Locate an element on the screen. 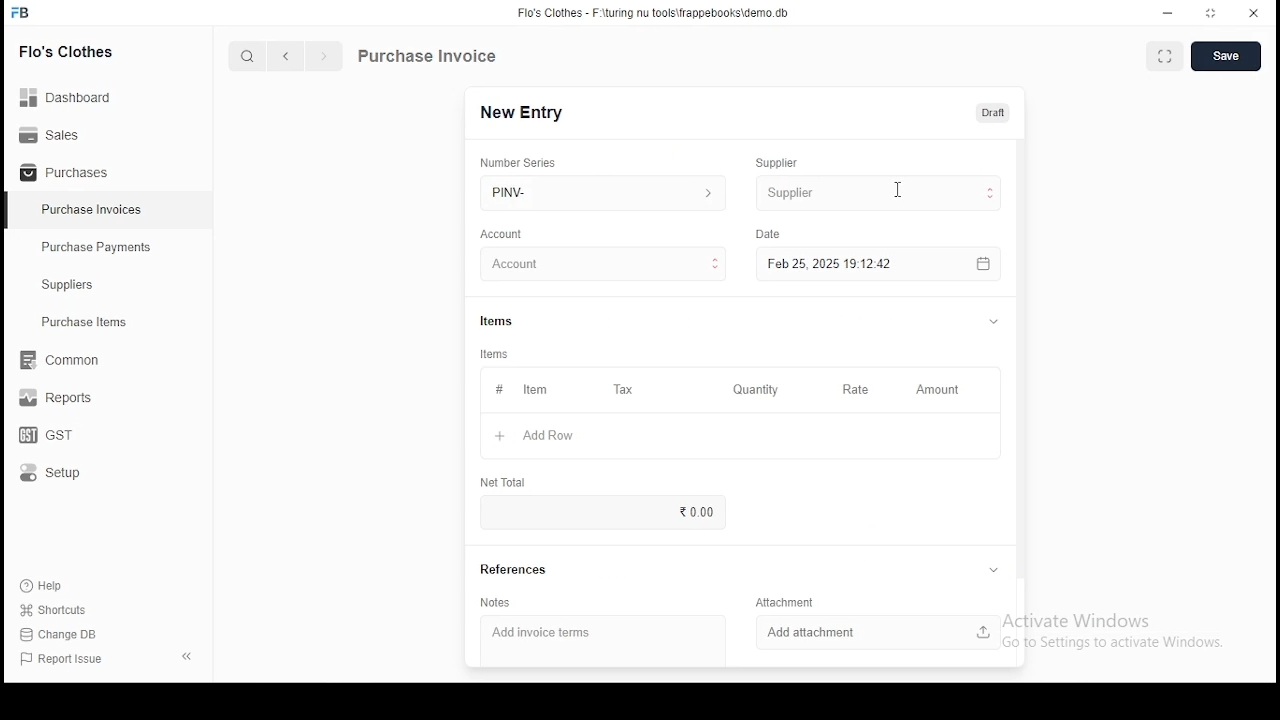 This screenshot has width=1280, height=720. Items is located at coordinates (495, 354).